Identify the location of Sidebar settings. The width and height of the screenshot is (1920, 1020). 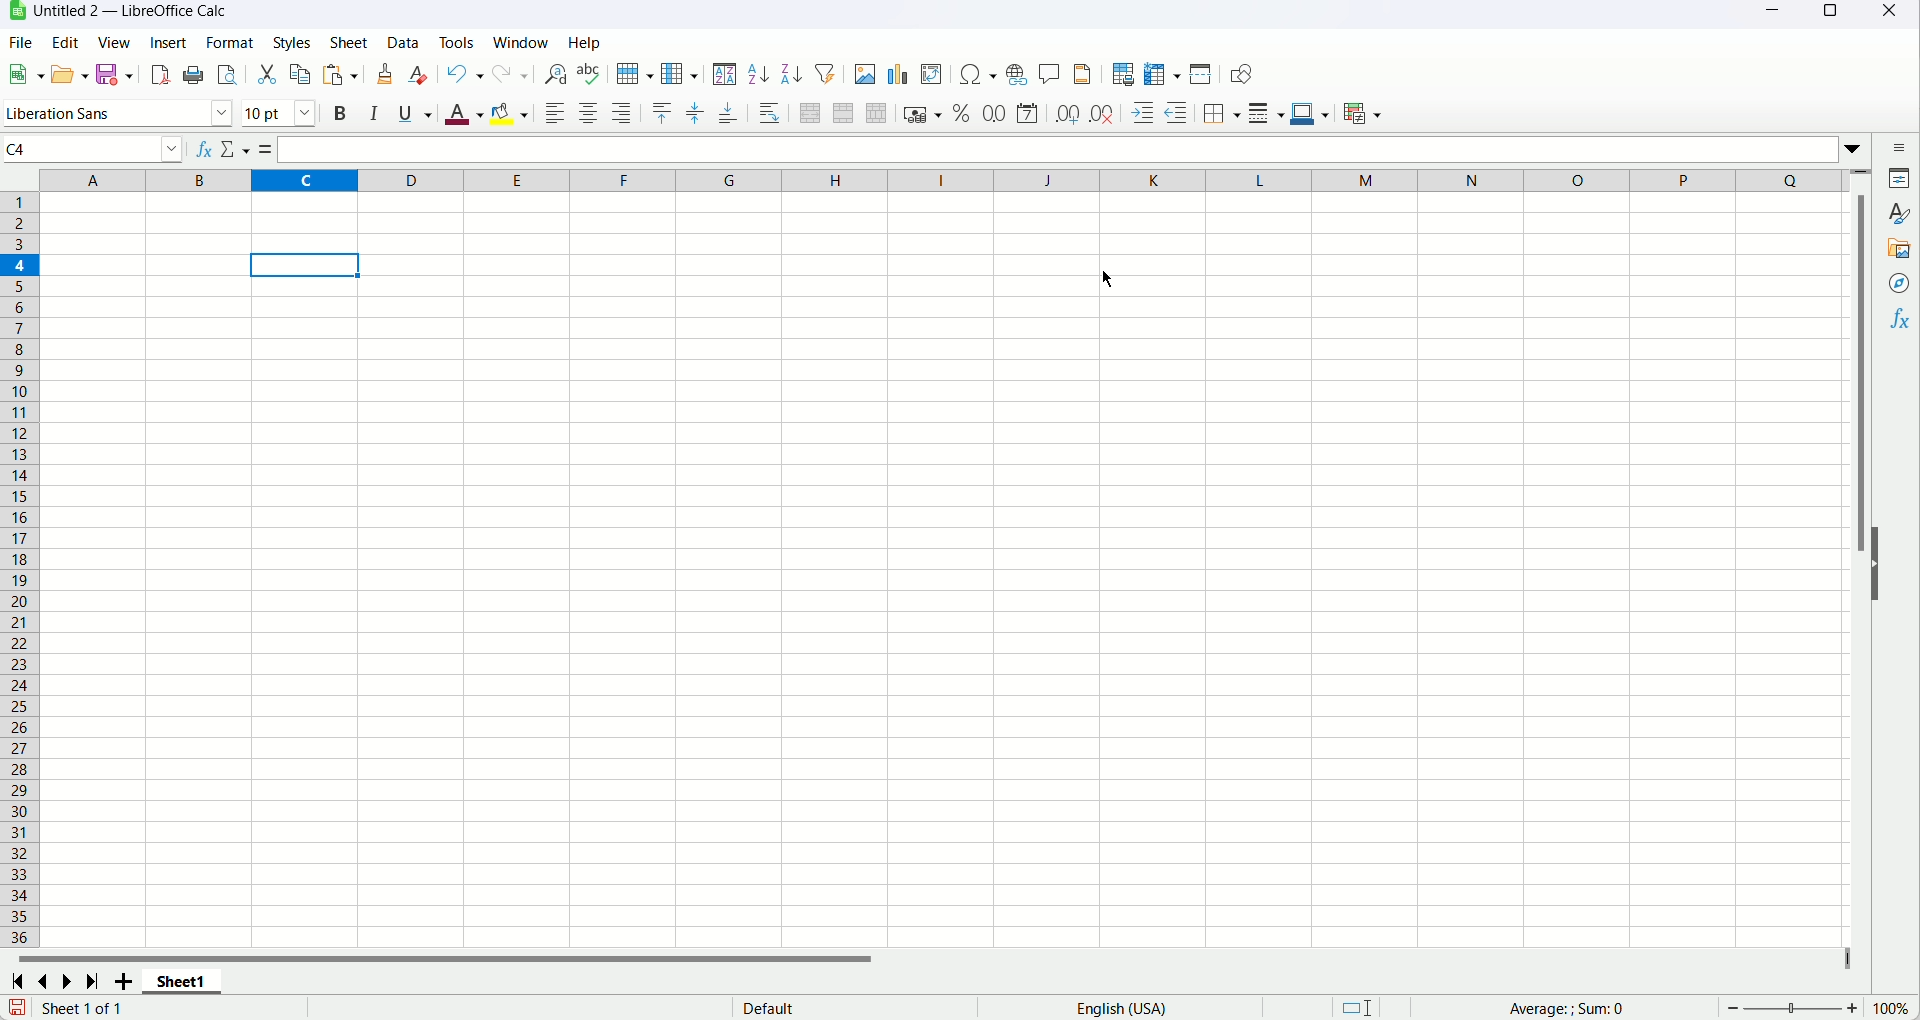
(1892, 147).